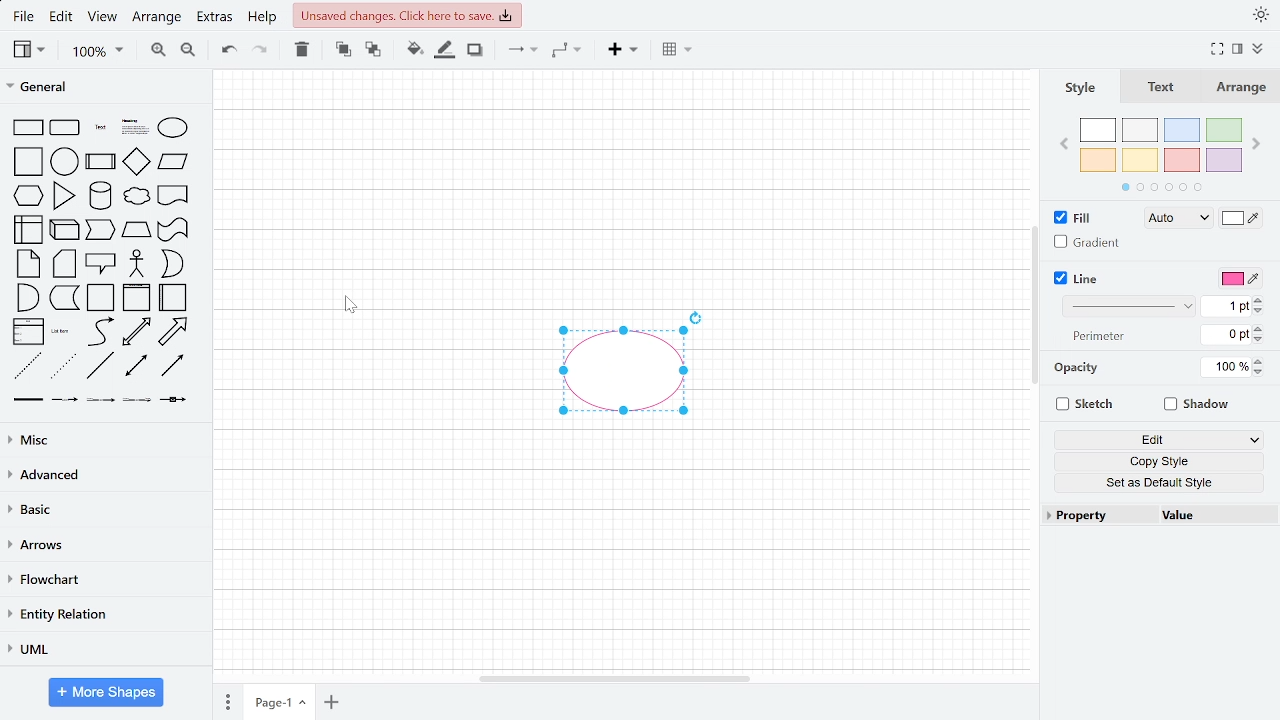  I want to click on arrows, so click(522, 50).